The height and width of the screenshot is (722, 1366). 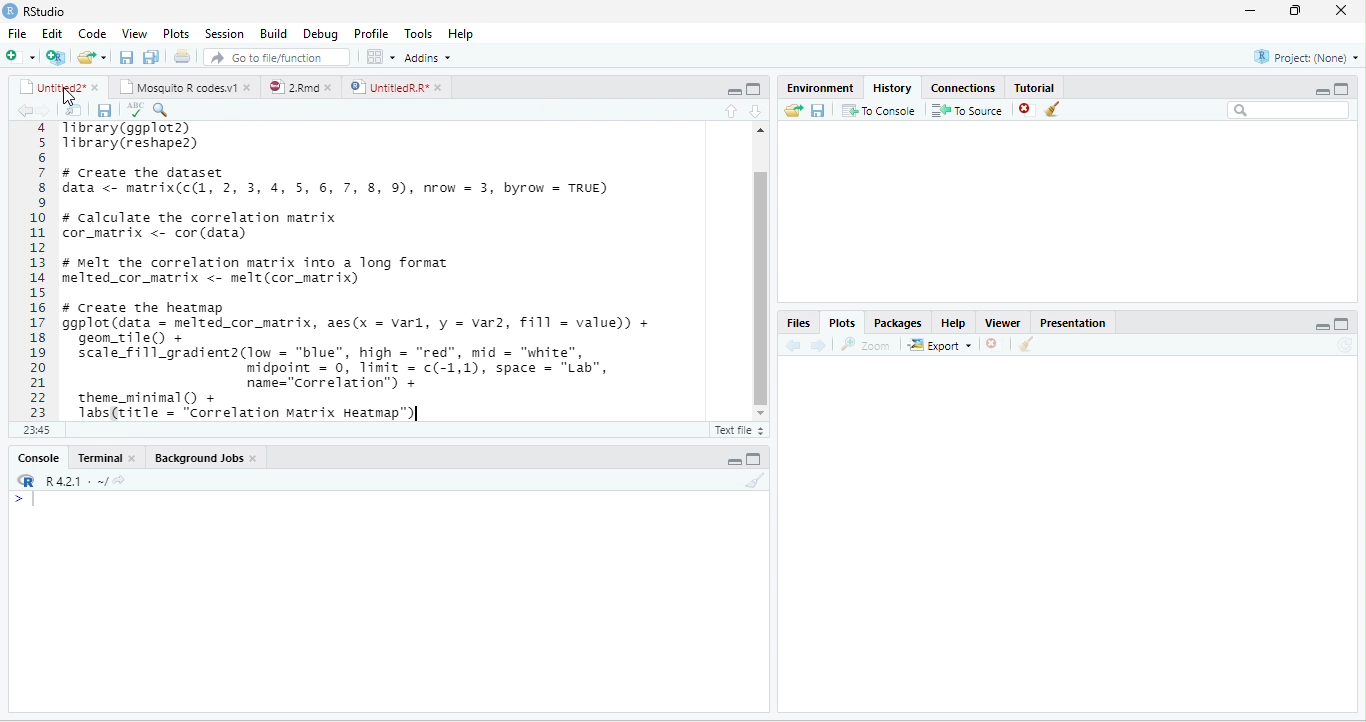 What do you see at coordinates (728, 89) in the screenshot?
I see `minimize` at bounding box center [728, 89].